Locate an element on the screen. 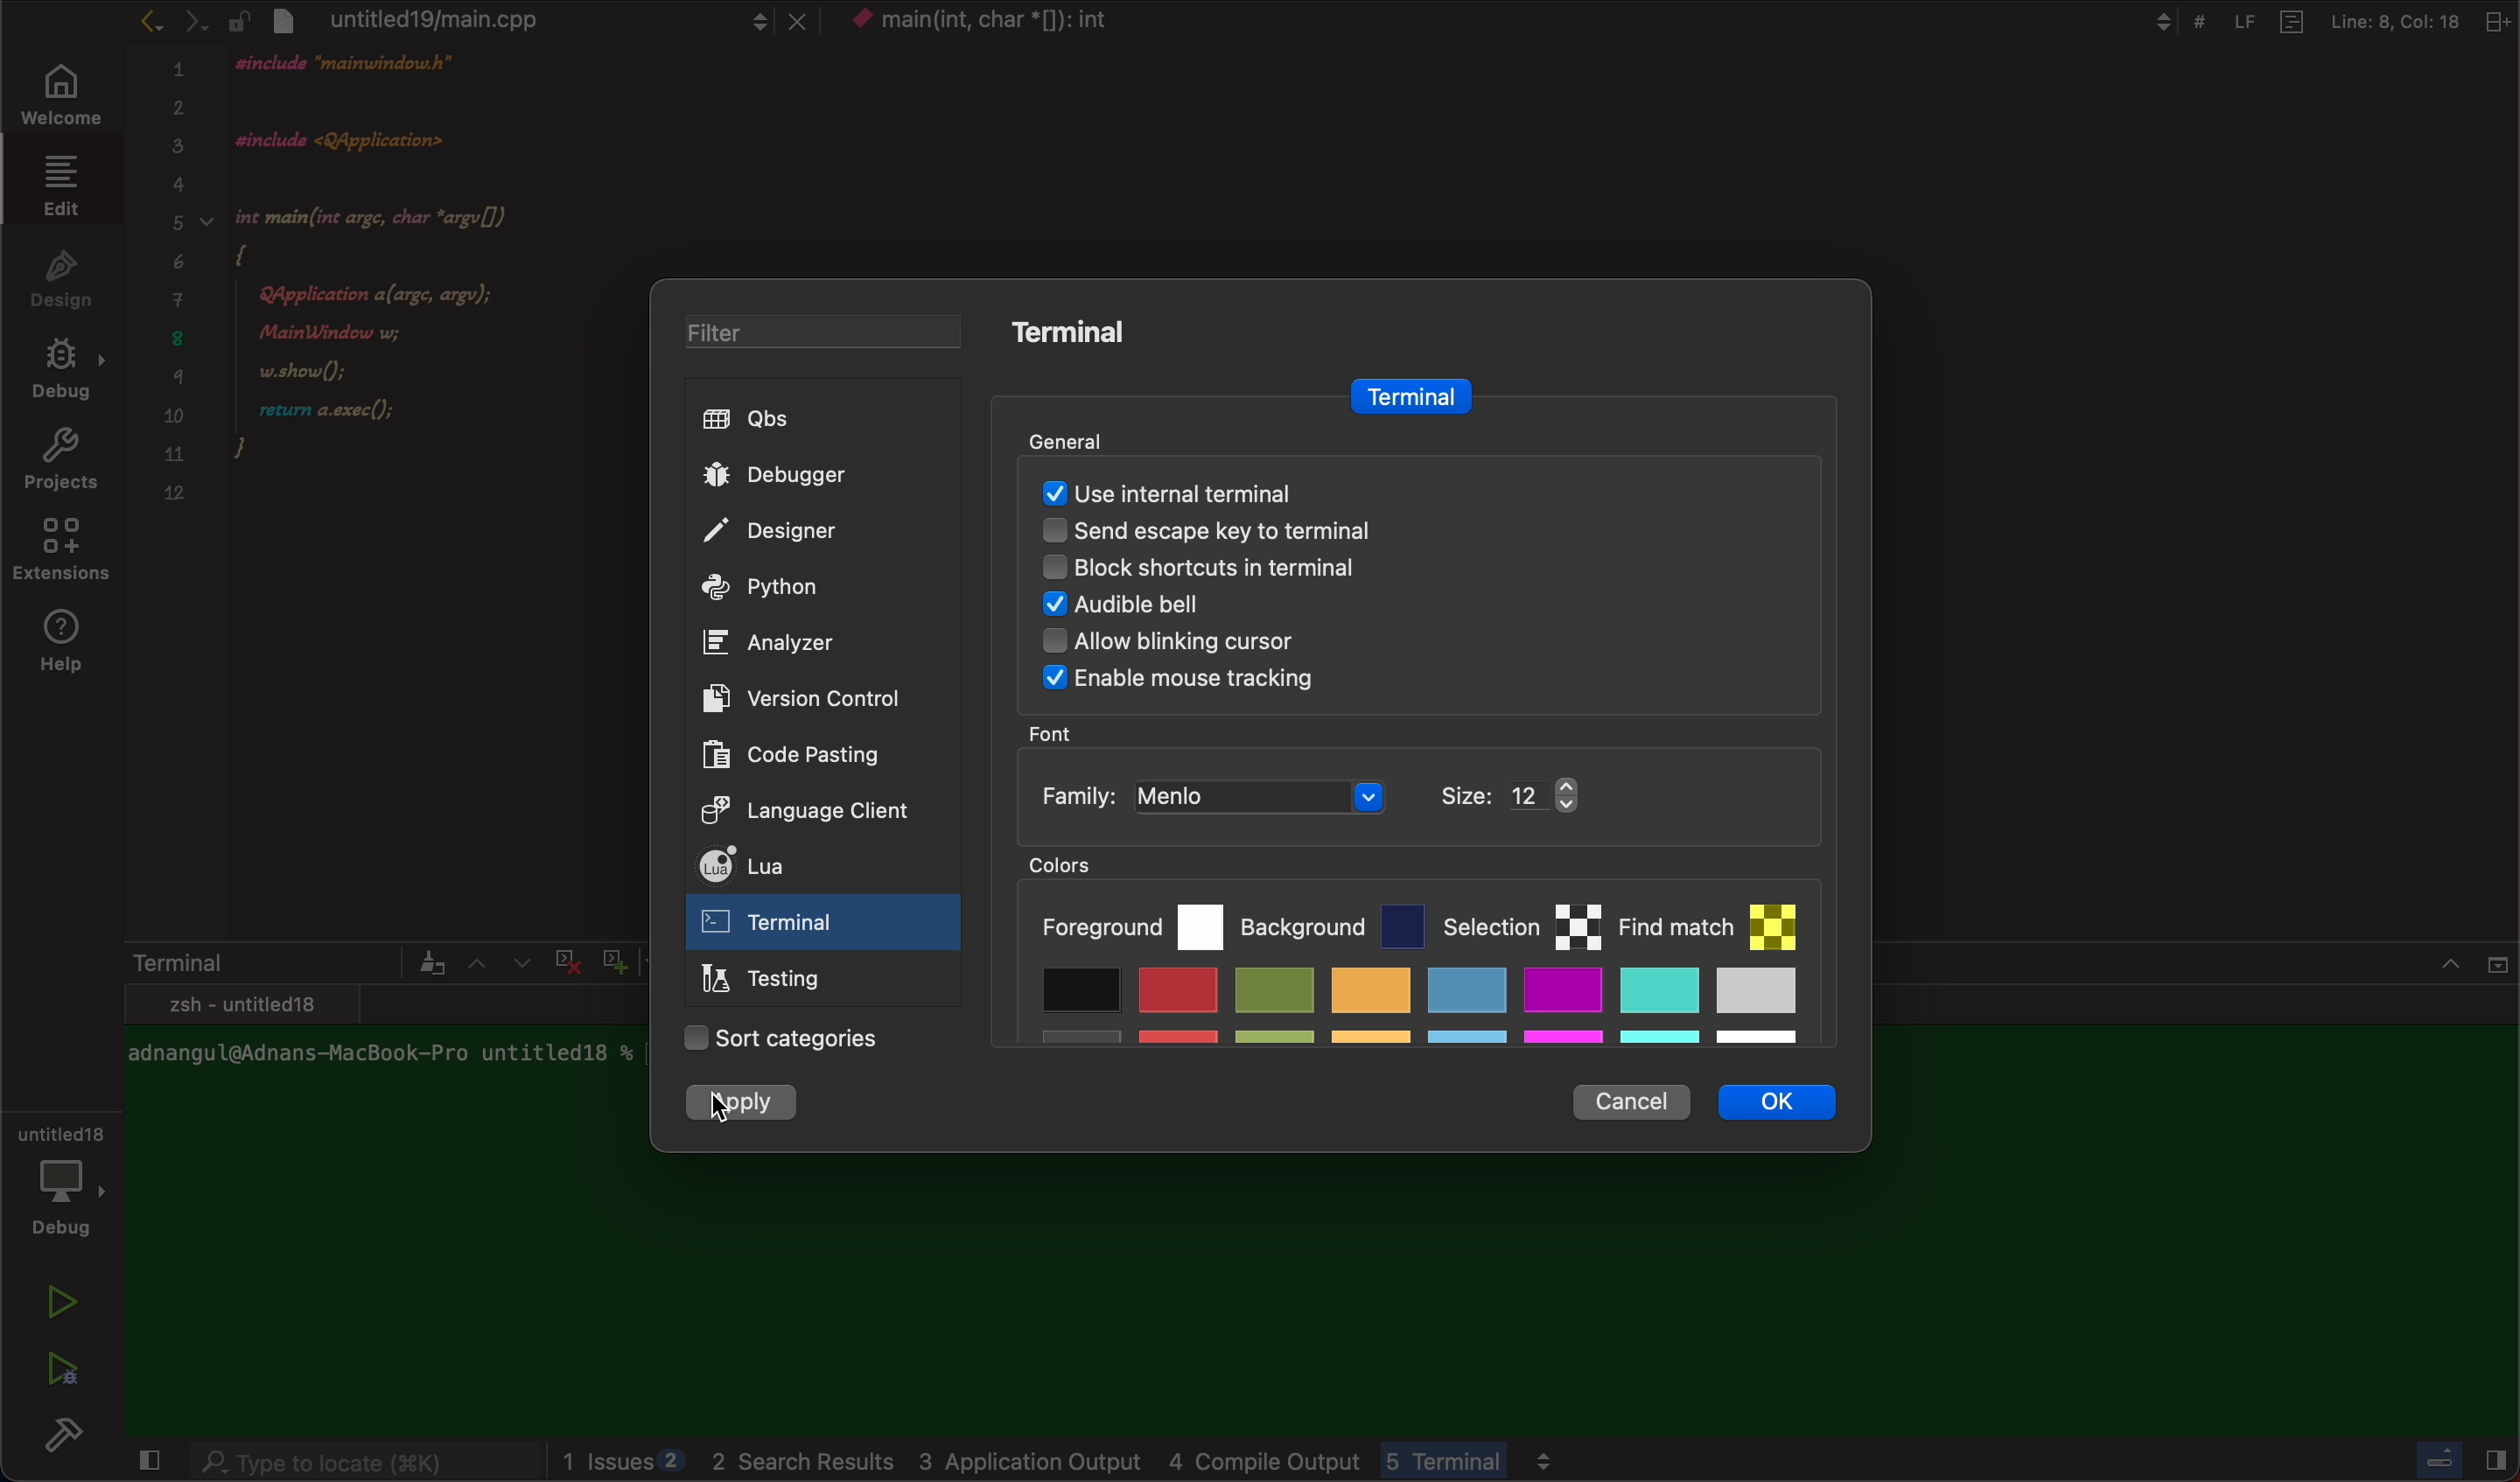 This screenshot has height=1482, width=2520. search is located at coordinates (364, 1464).